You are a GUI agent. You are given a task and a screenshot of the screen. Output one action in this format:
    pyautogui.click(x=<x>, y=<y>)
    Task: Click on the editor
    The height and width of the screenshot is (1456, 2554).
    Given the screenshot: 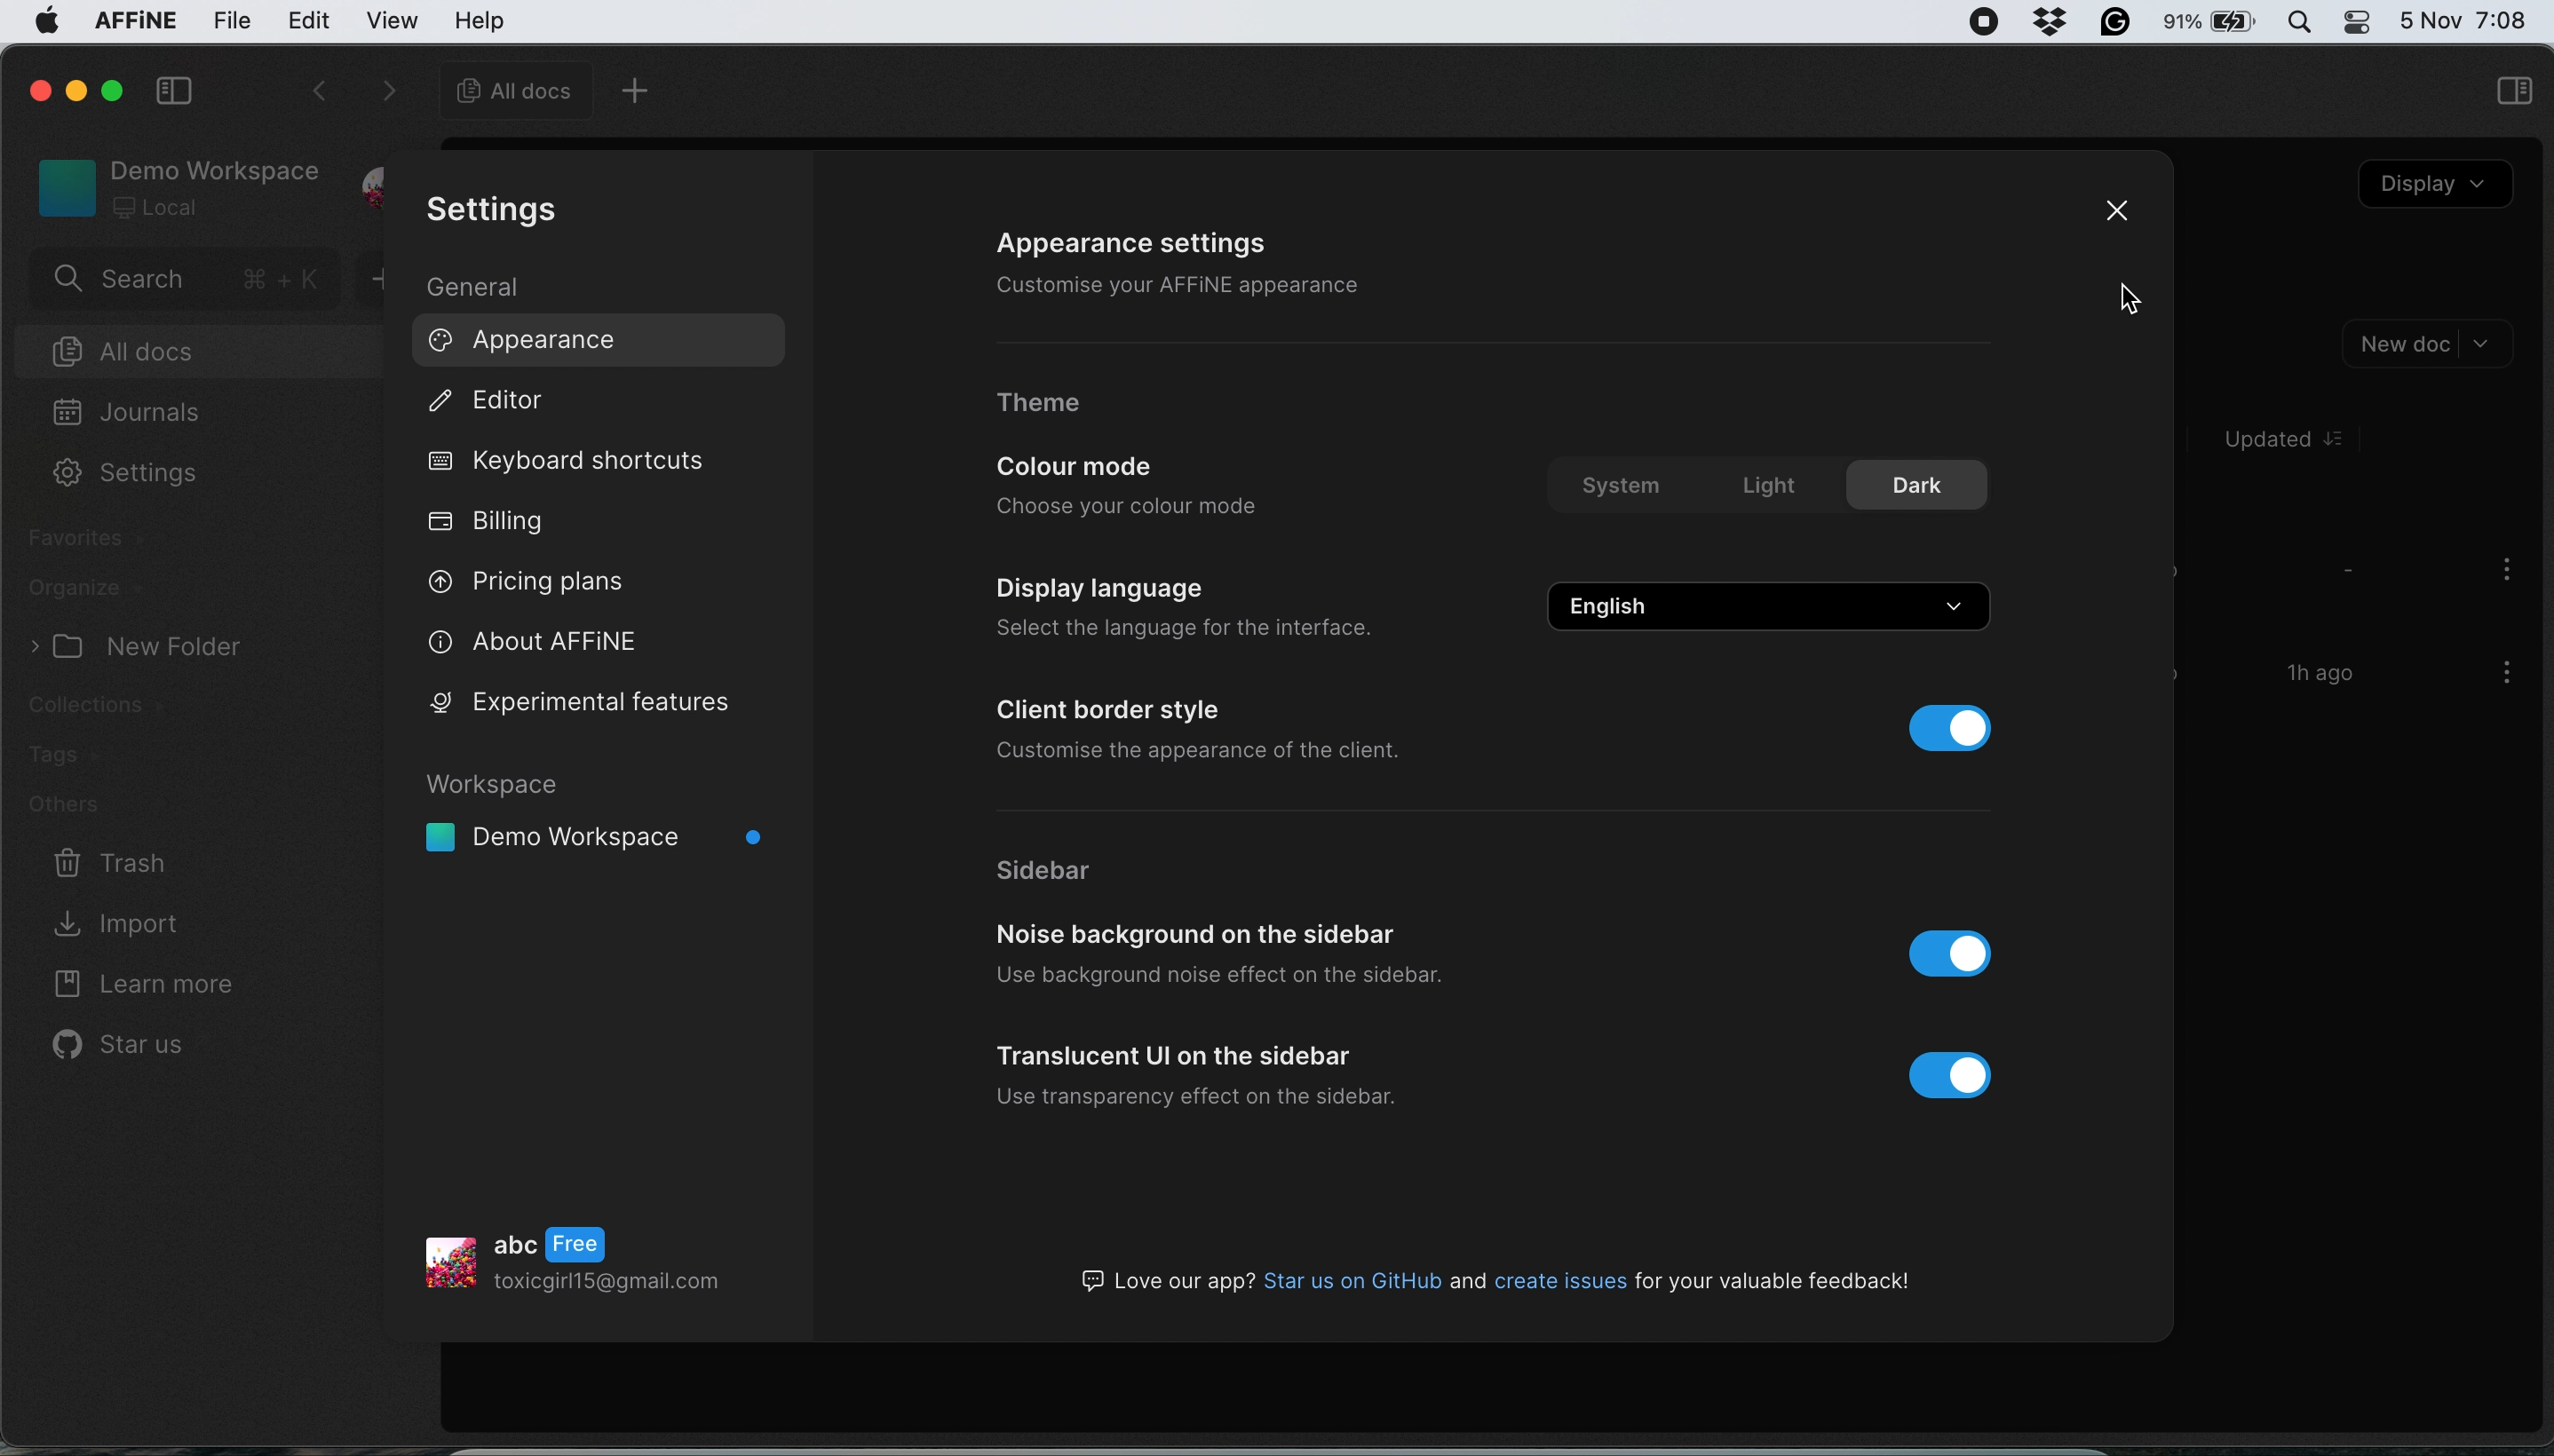 What is the action you would take?
    pyautogui.click(x=491, y=402)
    